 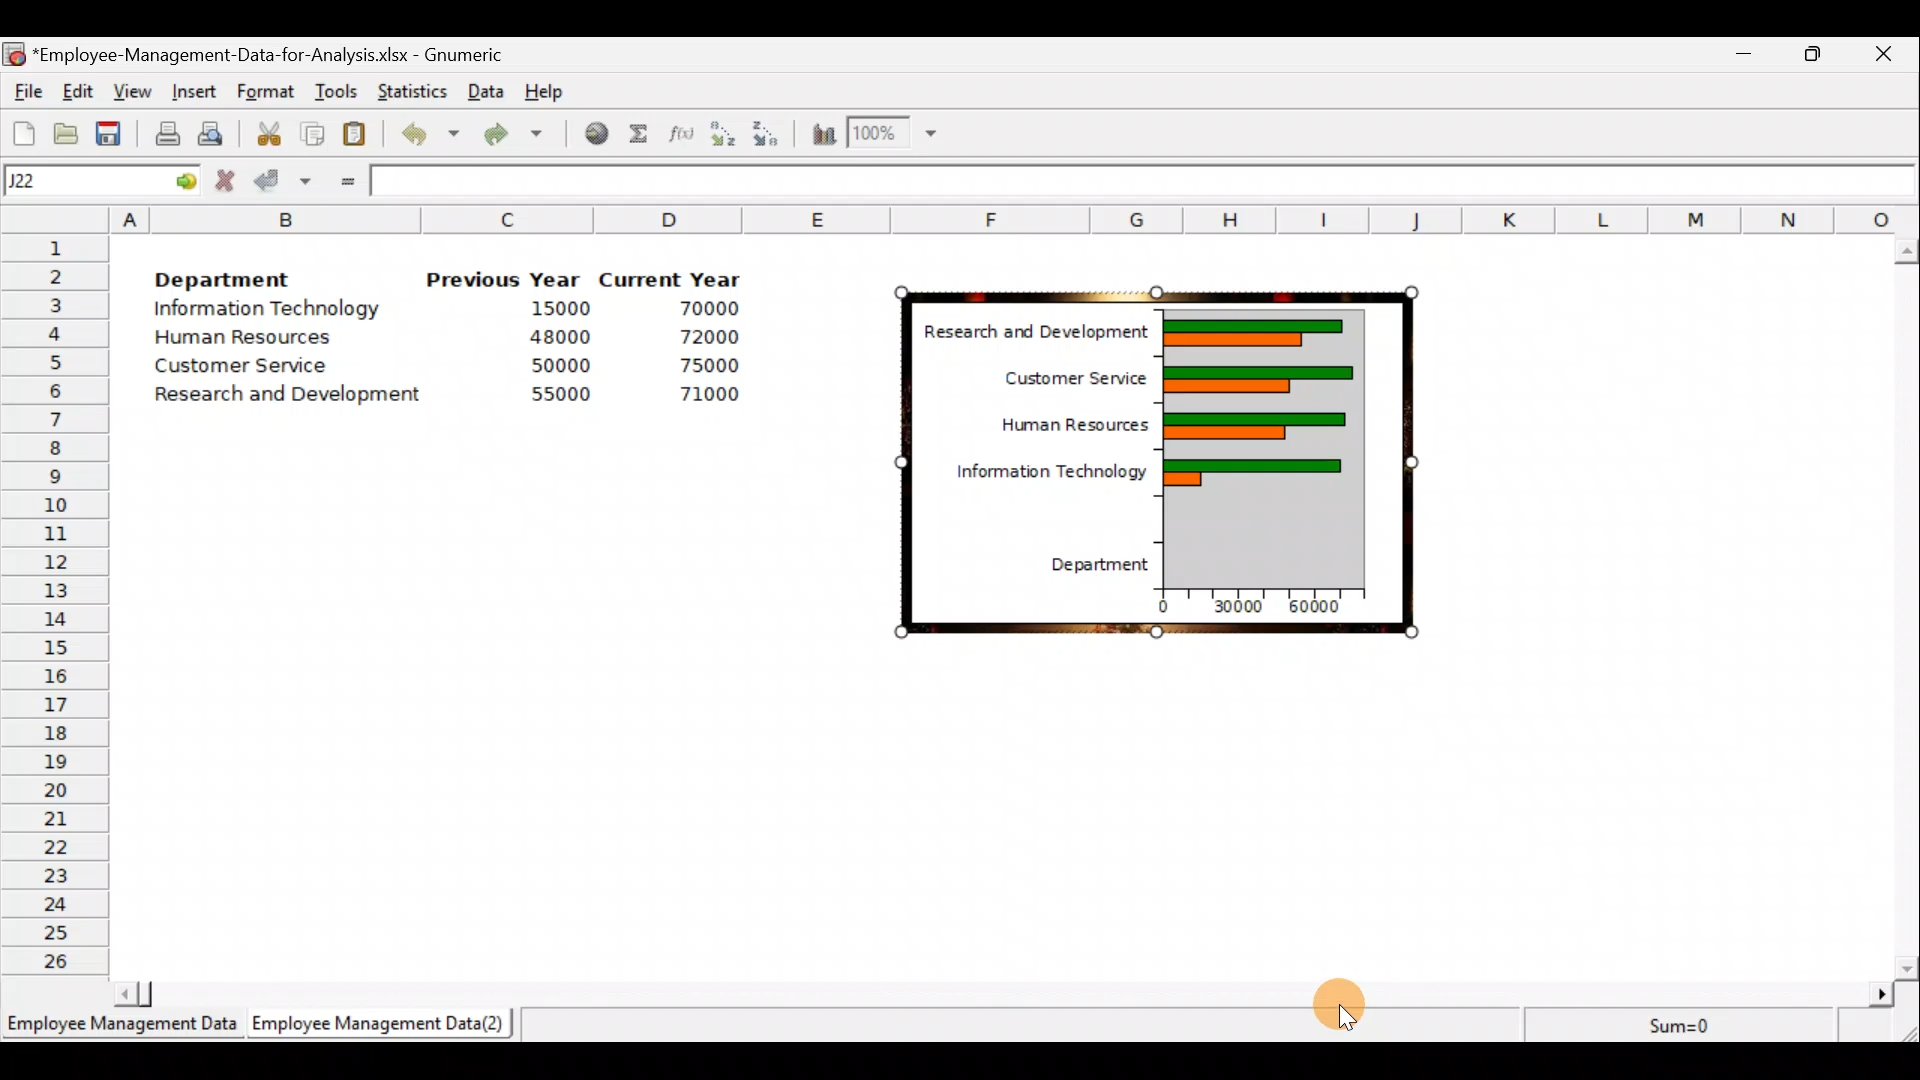 What do you see at coordinates (818, 133) in the screenshot?
I see `Insert a chart` at bounding box center [818, 133].